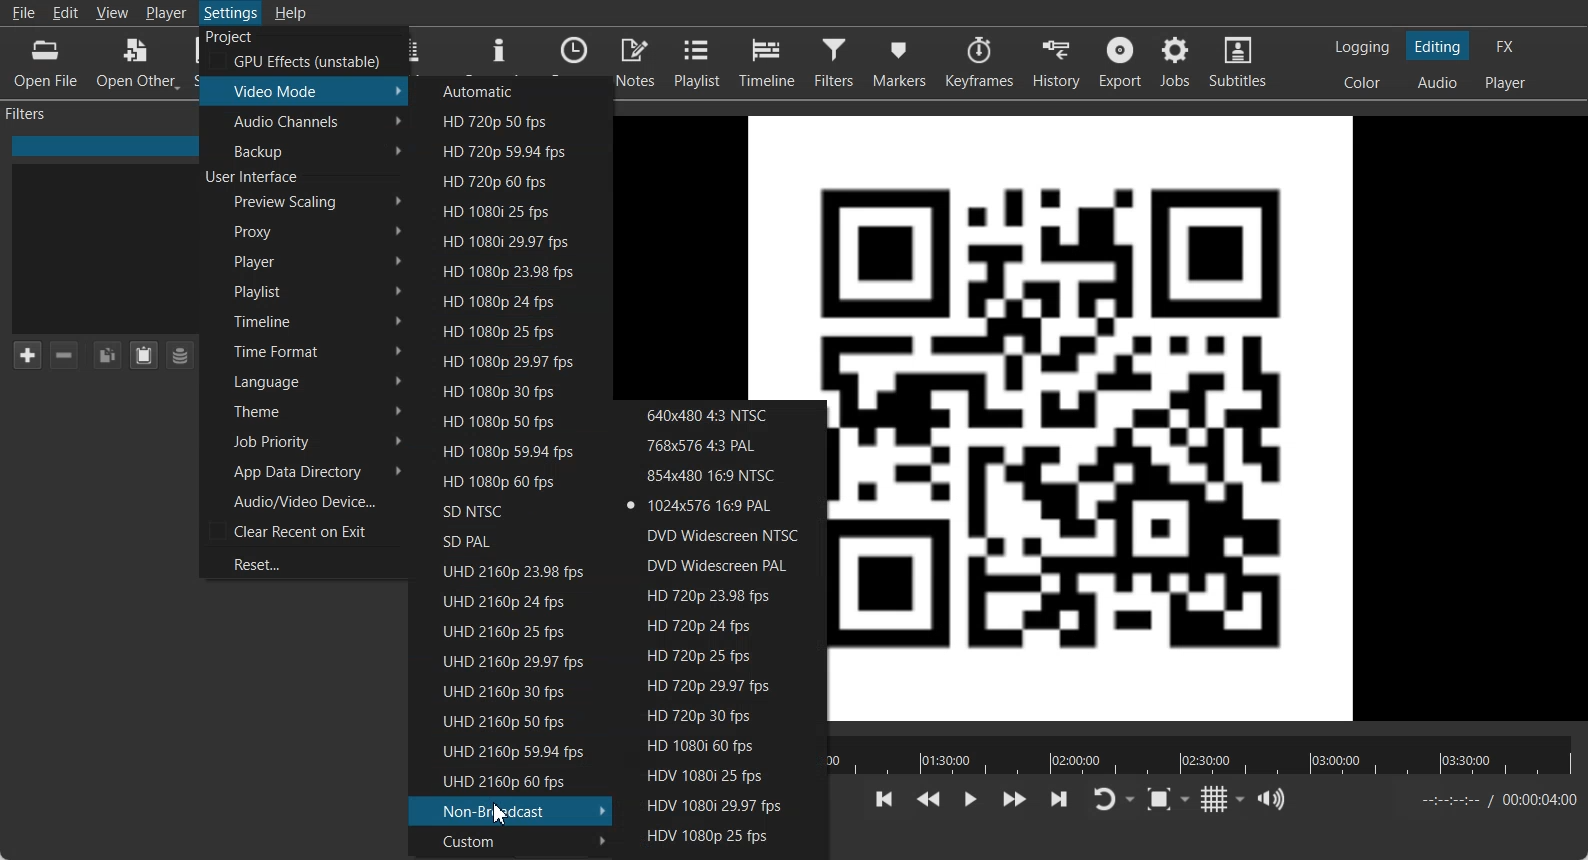  I want to click on UHD 2160p 59.94 fps, so click(504, 752).